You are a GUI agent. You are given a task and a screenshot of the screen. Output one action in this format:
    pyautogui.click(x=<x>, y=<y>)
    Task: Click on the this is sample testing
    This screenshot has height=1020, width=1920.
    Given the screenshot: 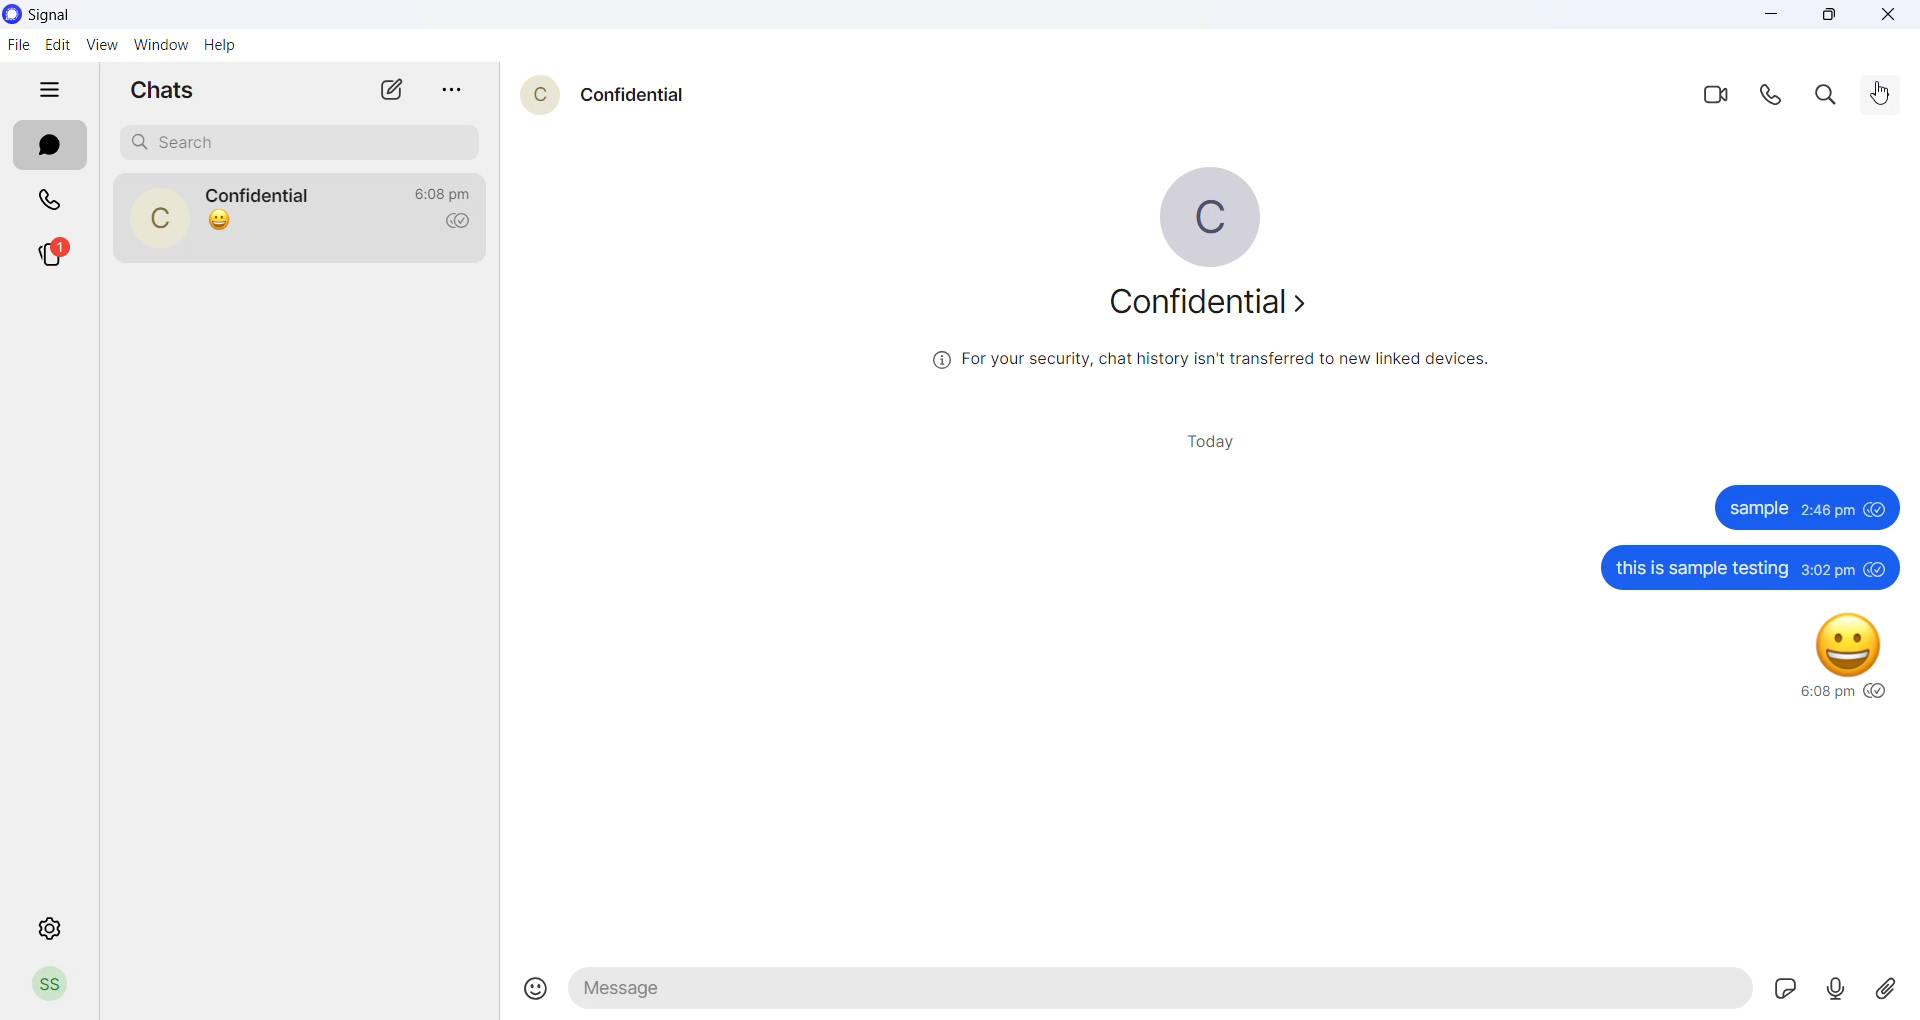 What is the action you would take?
    pyautogui.click(x=1702, y=568)
    